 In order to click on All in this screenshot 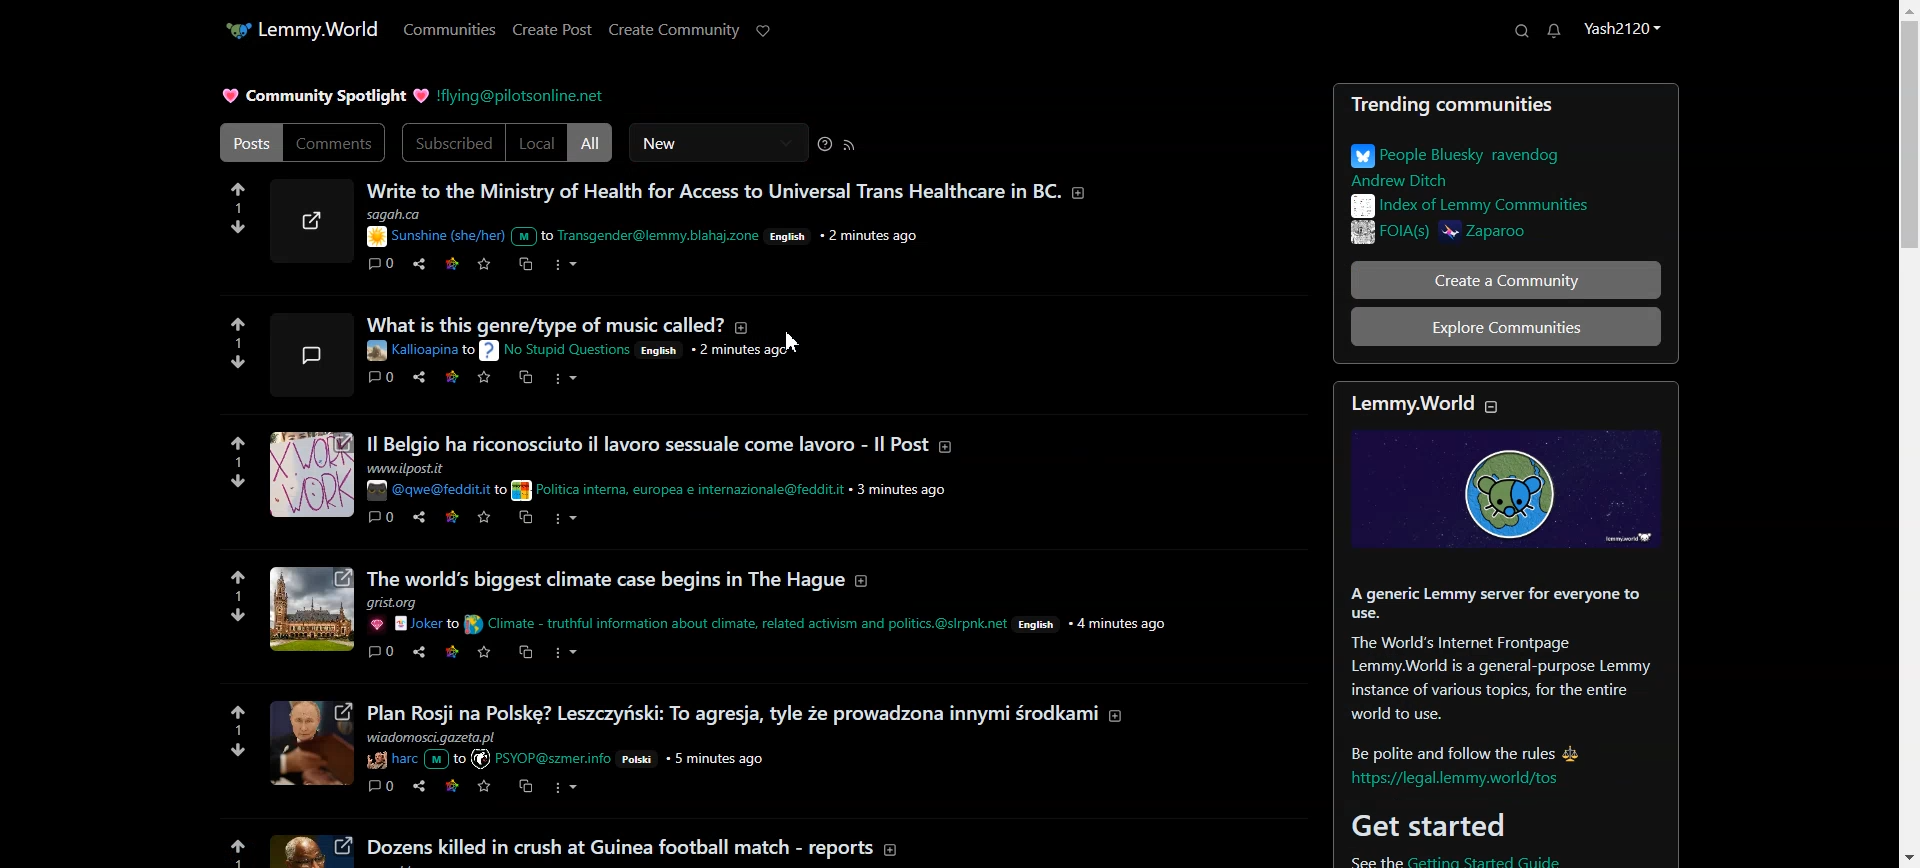, I will do `click(592, 142)`.